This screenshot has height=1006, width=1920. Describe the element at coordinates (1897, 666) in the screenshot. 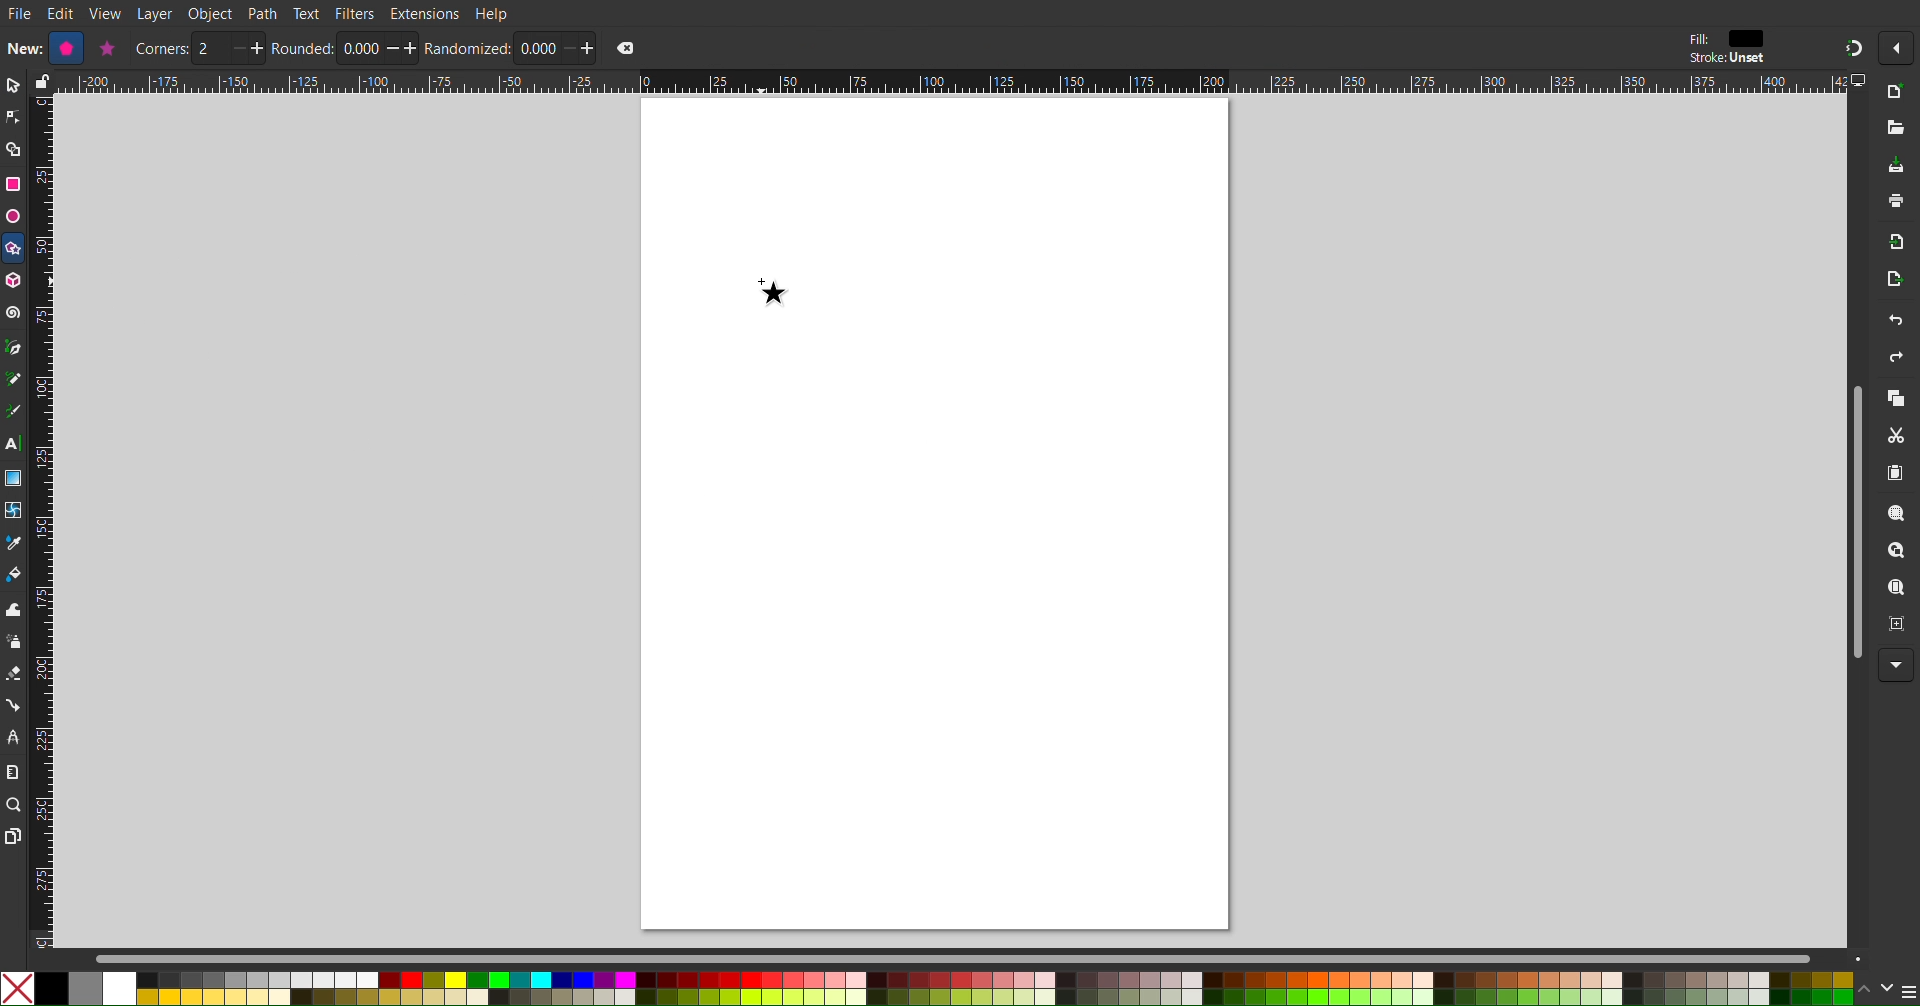

I see `More Options` at that location.